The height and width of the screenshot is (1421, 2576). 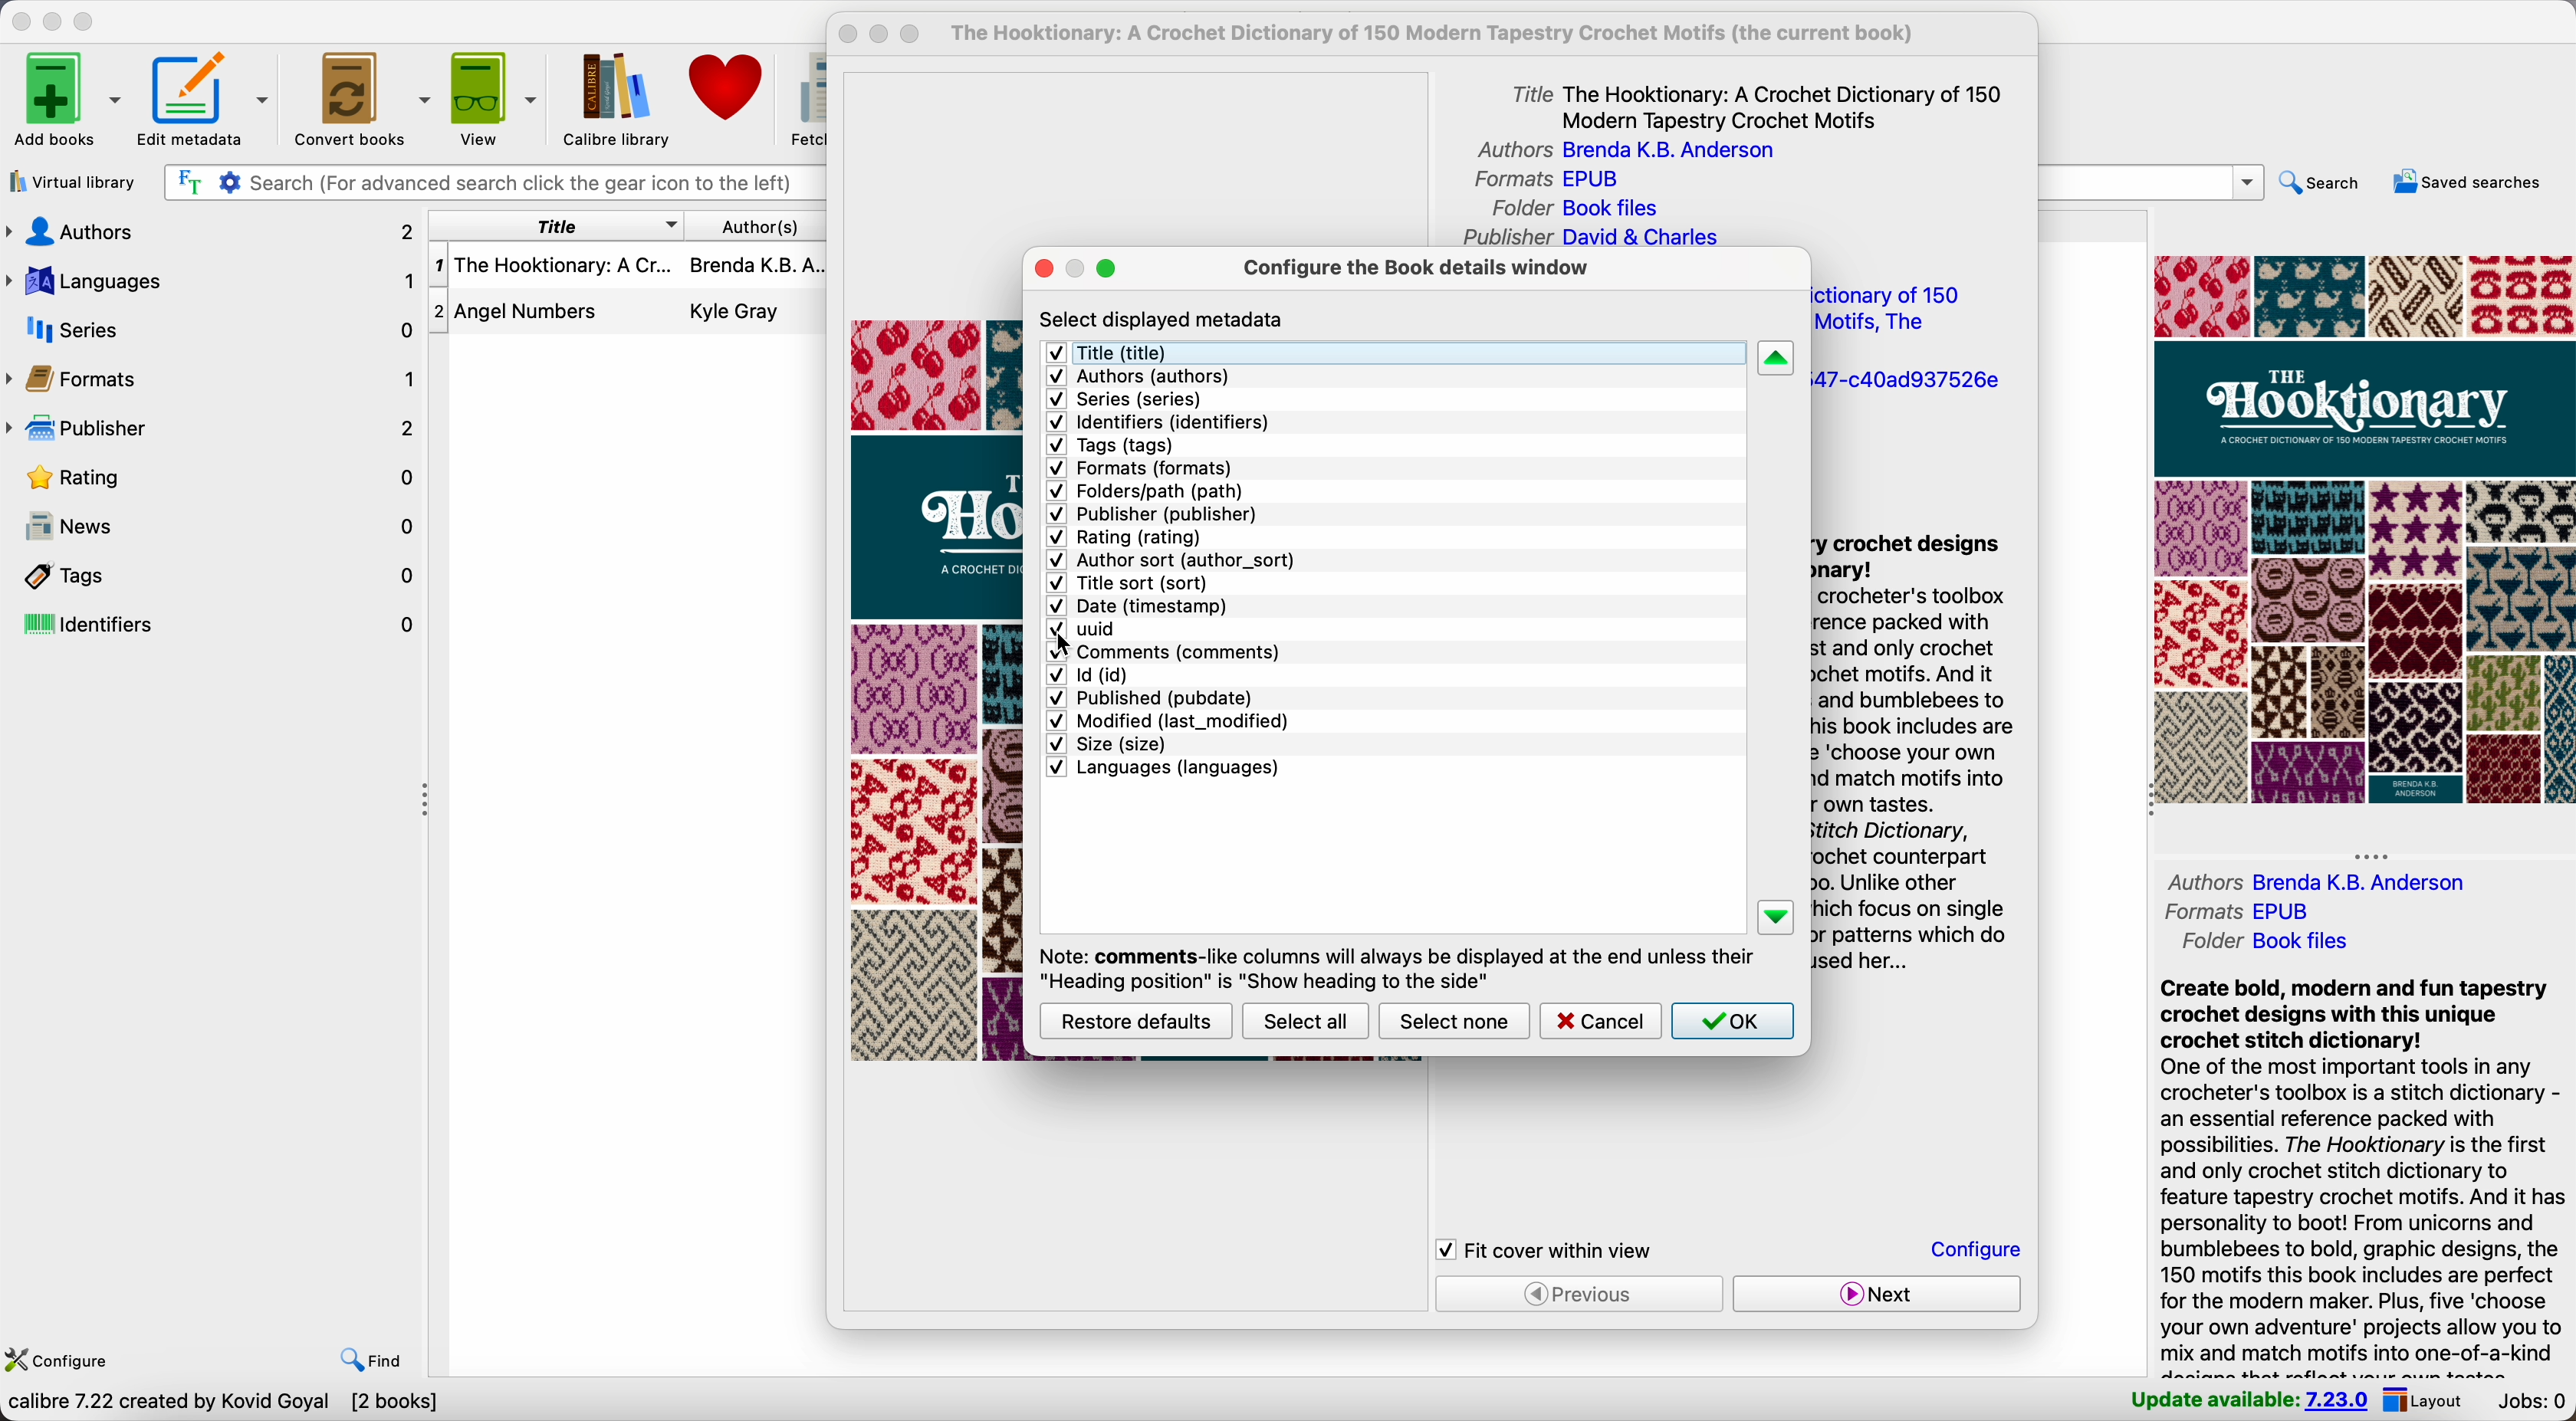 I want to click on select none, so click(x=1454, y=1023).